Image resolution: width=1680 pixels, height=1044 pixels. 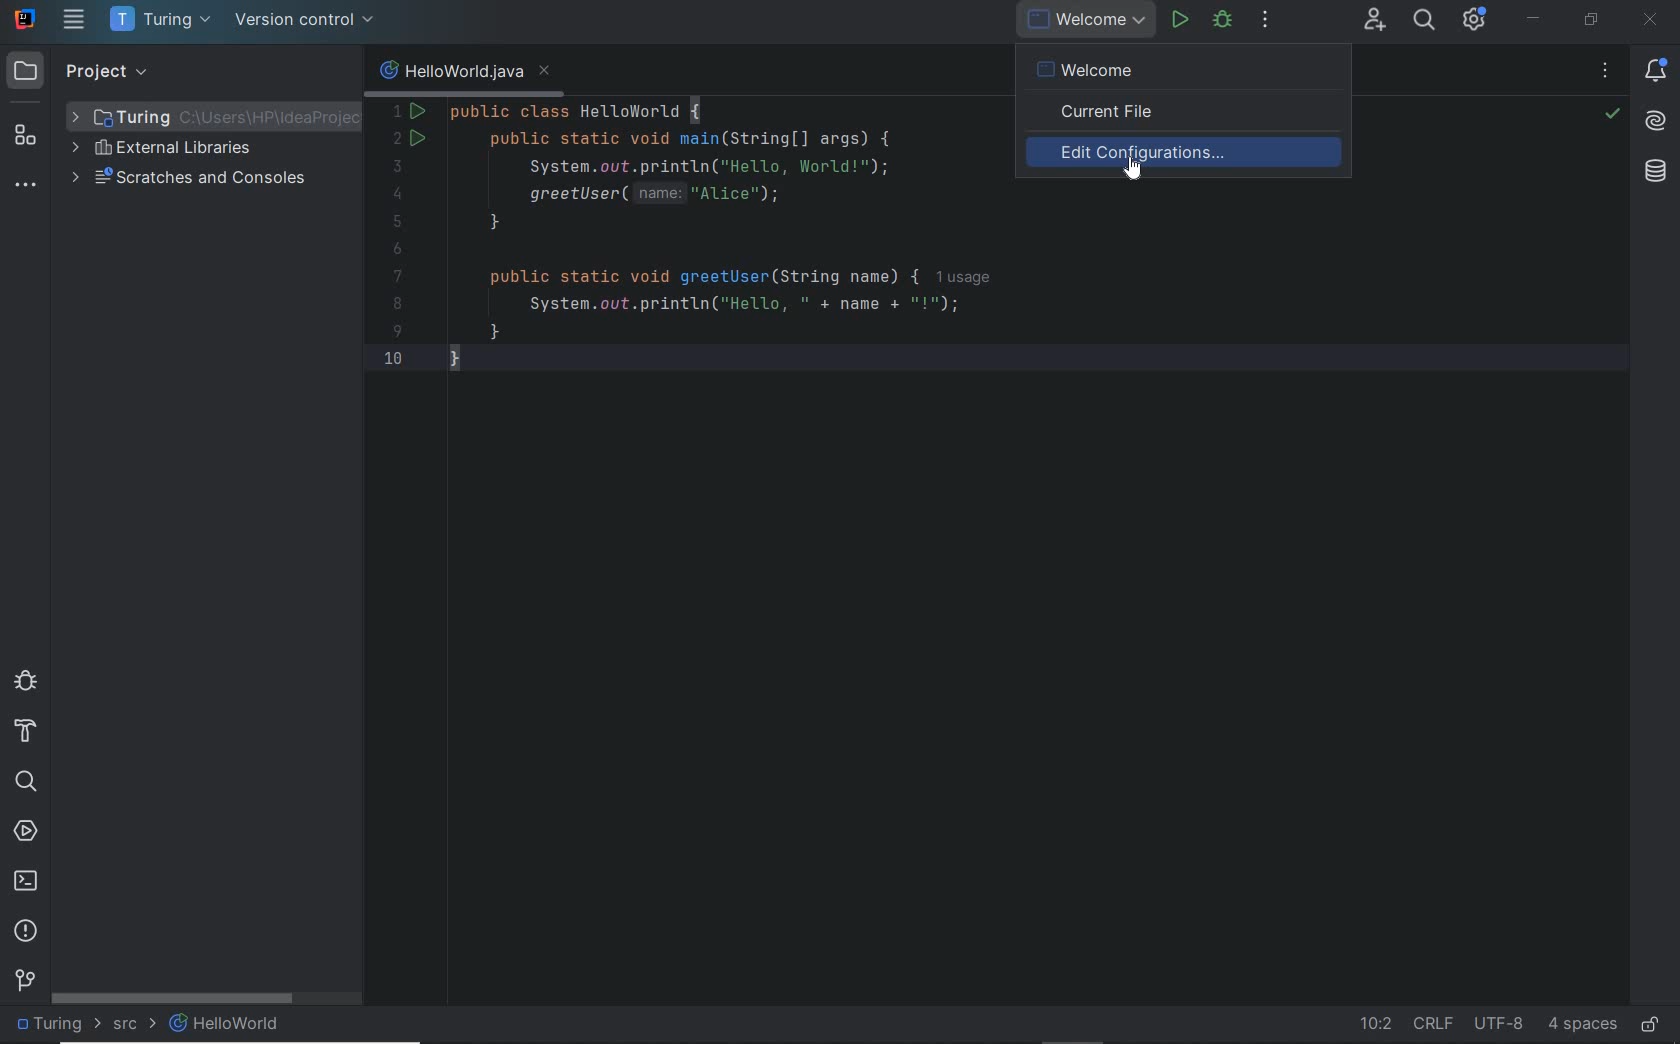 I want to click on IDE & Project Settings, so click(x=1474, y=19).